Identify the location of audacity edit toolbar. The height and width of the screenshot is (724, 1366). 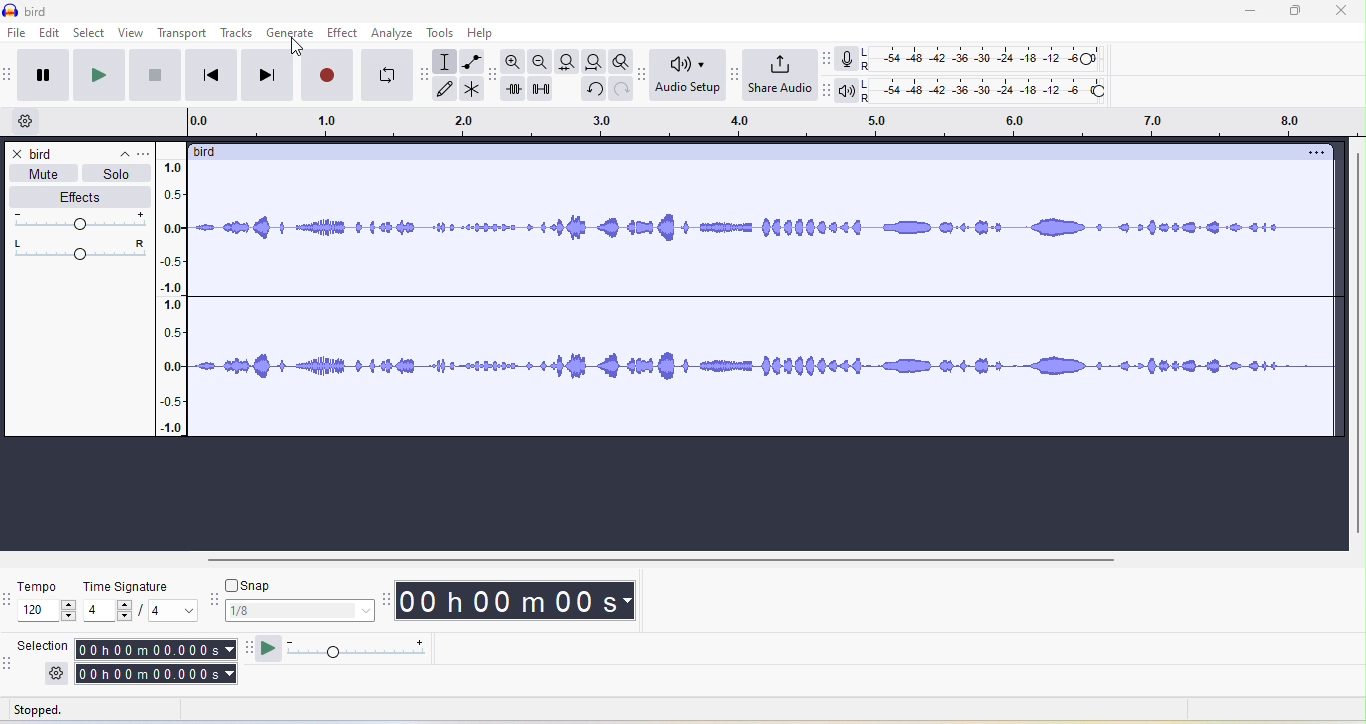
(497, 79).